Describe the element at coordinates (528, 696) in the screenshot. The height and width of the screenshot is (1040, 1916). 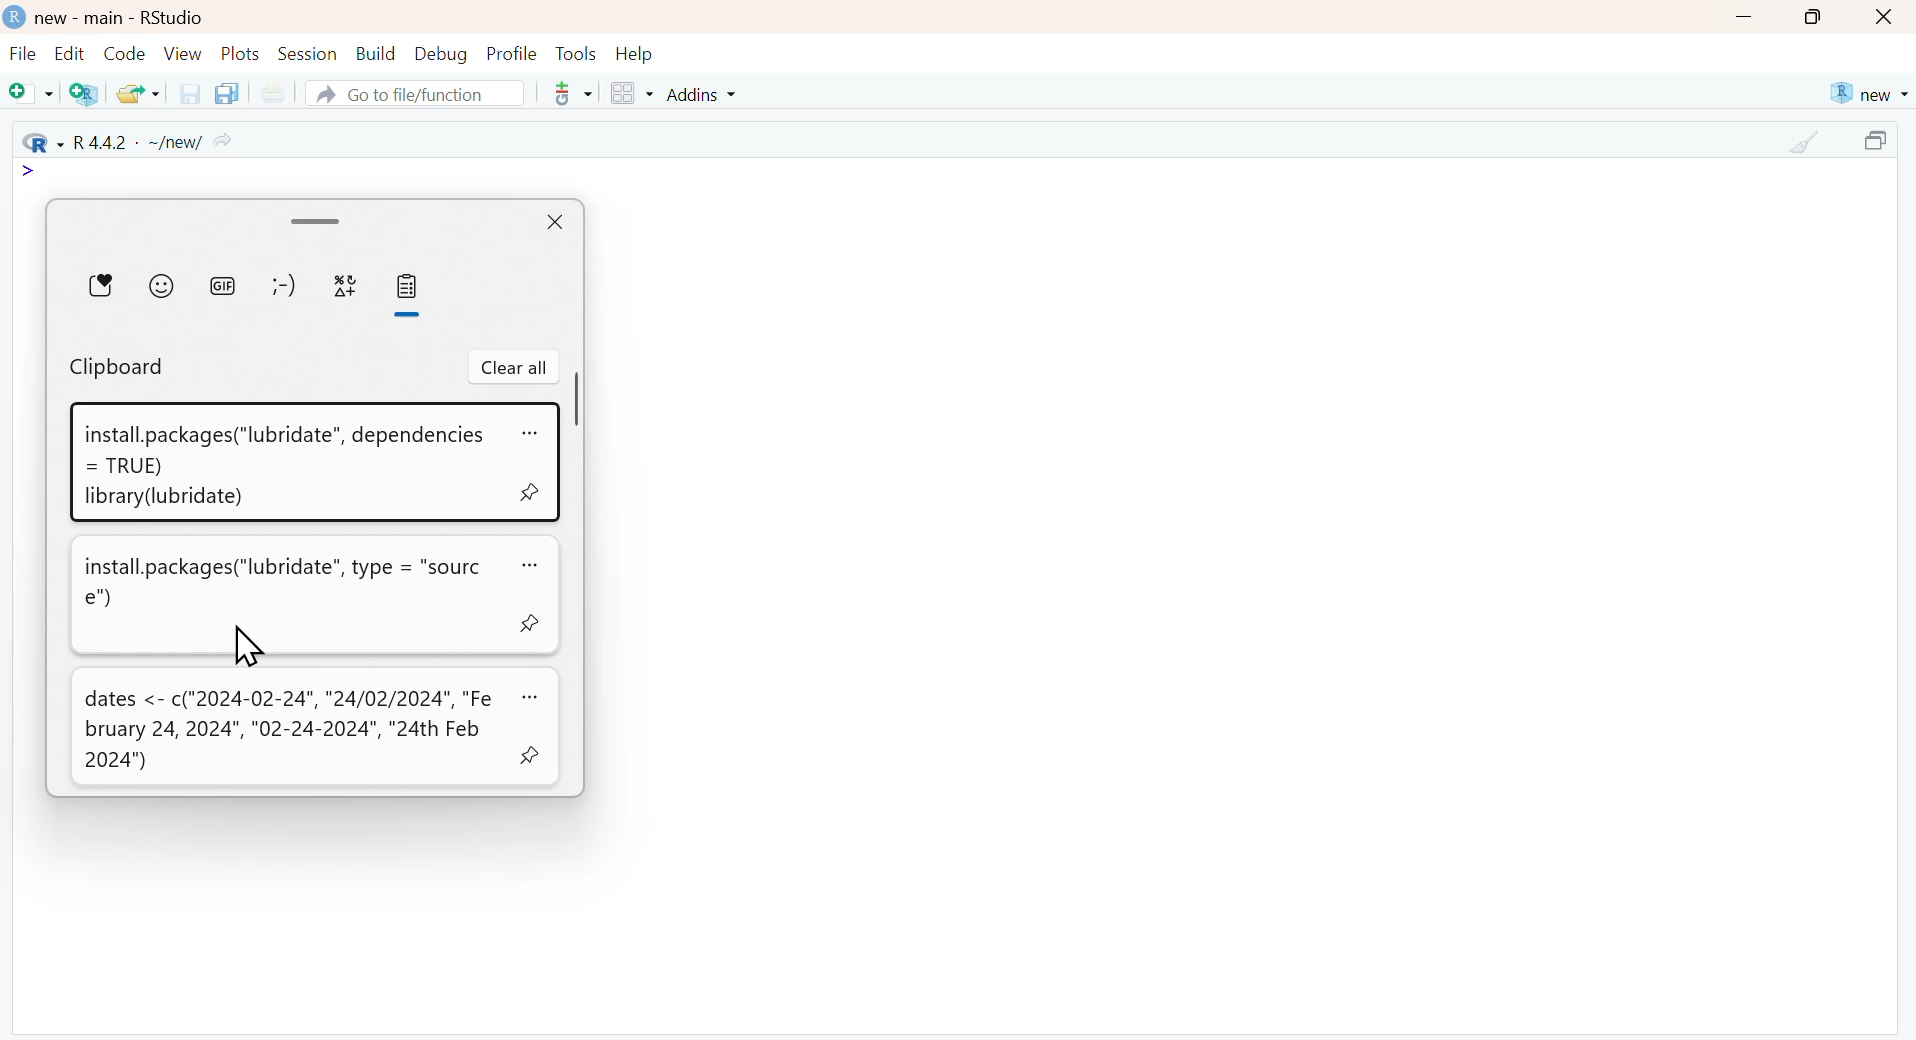
I see `more options` at that location.